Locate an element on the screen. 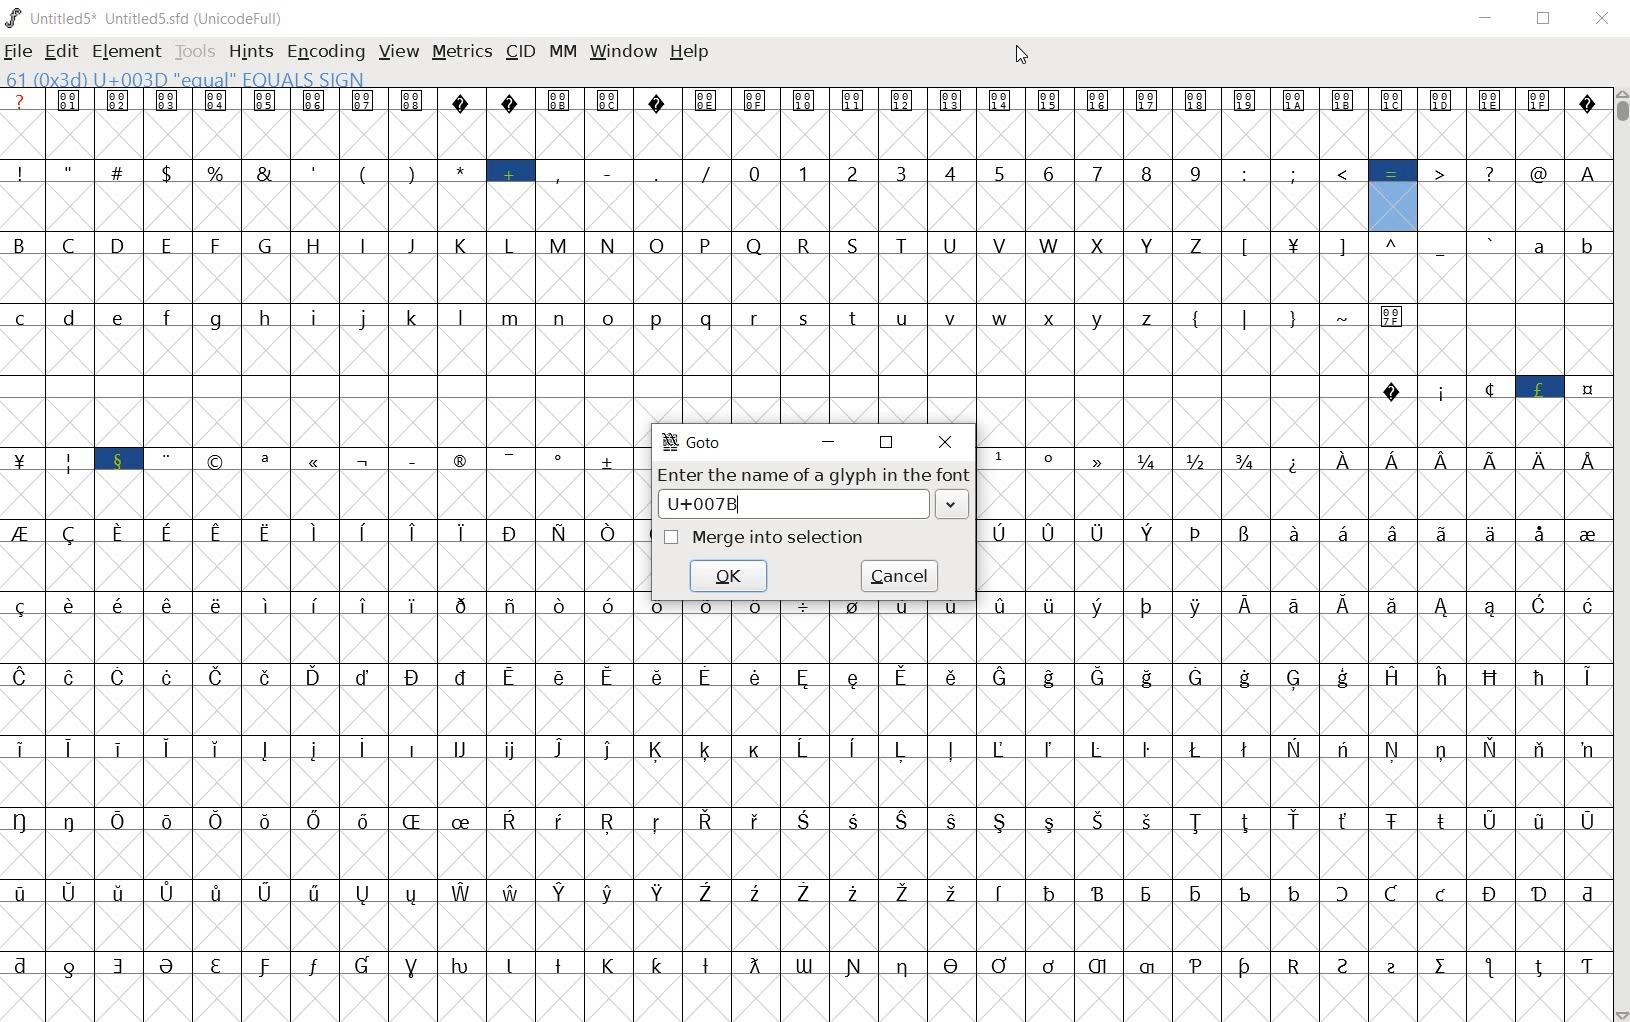  Merge into selection is located at coordinates (762, 538).